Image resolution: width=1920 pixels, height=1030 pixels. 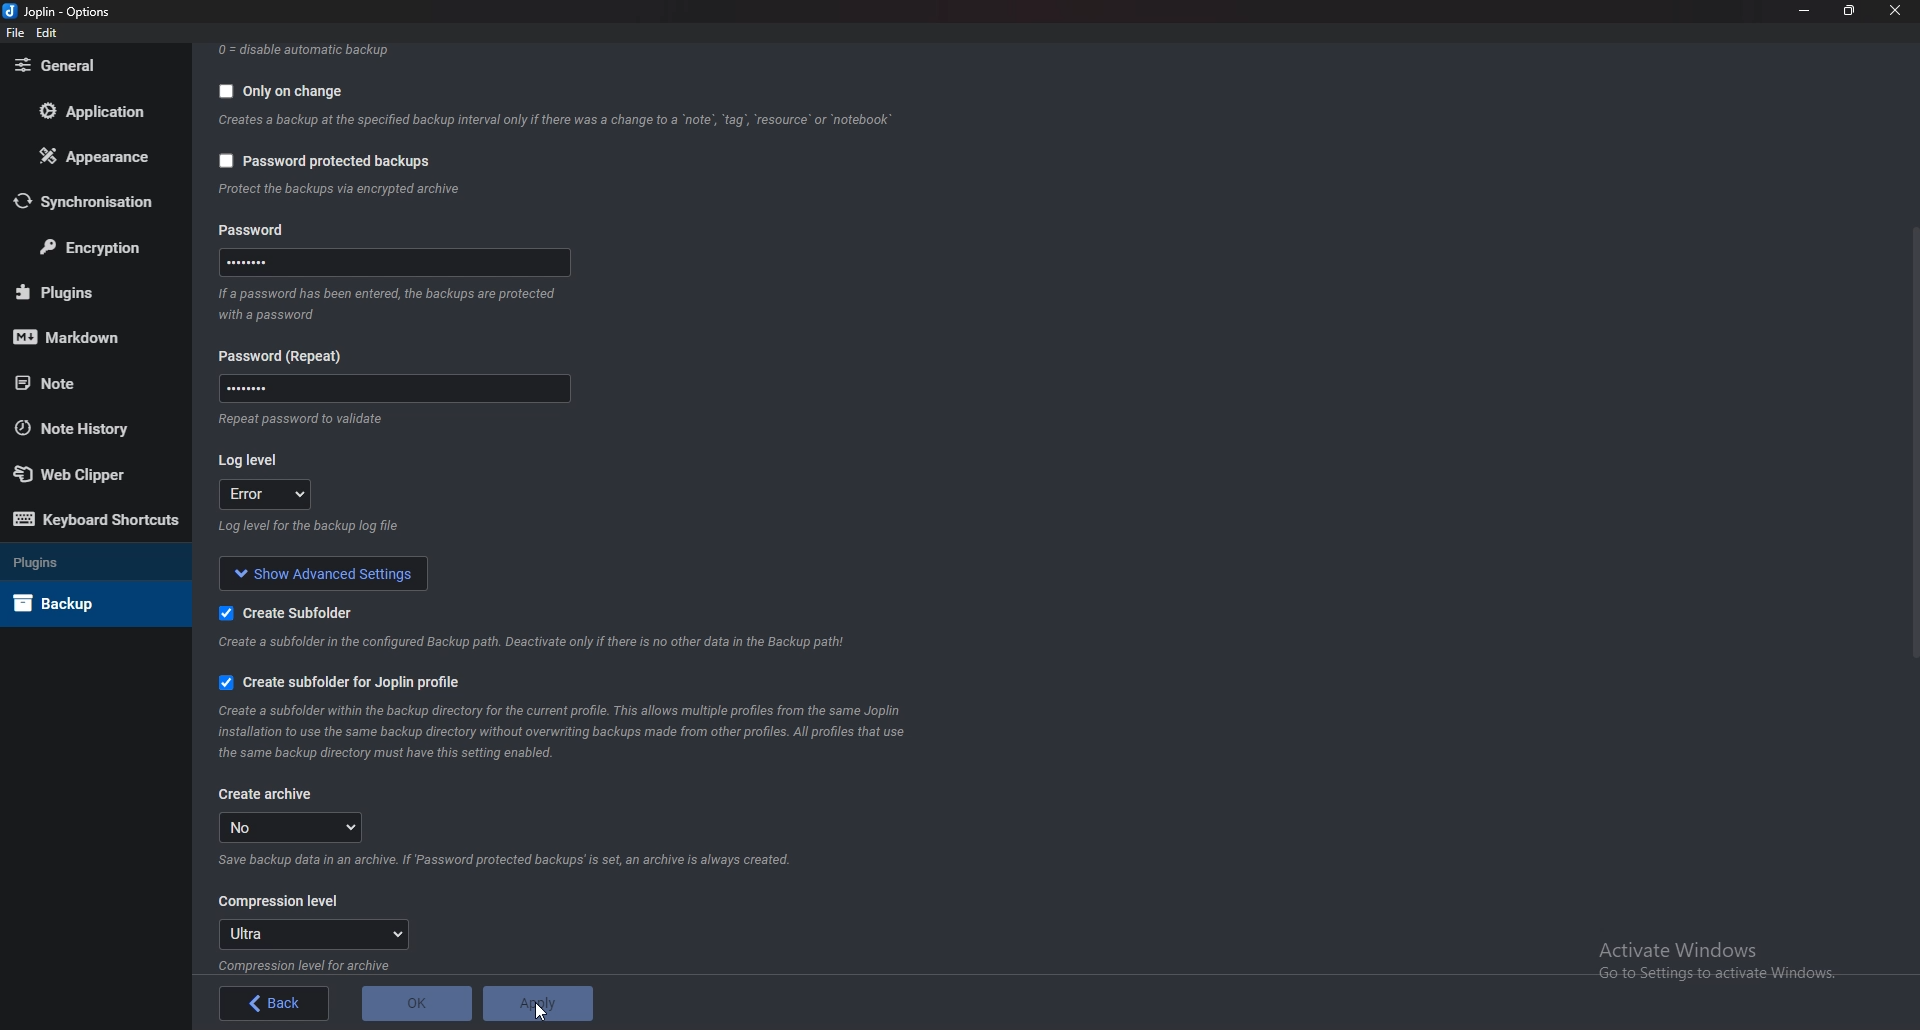 I want to click on edit, so click(x=50, y=33).